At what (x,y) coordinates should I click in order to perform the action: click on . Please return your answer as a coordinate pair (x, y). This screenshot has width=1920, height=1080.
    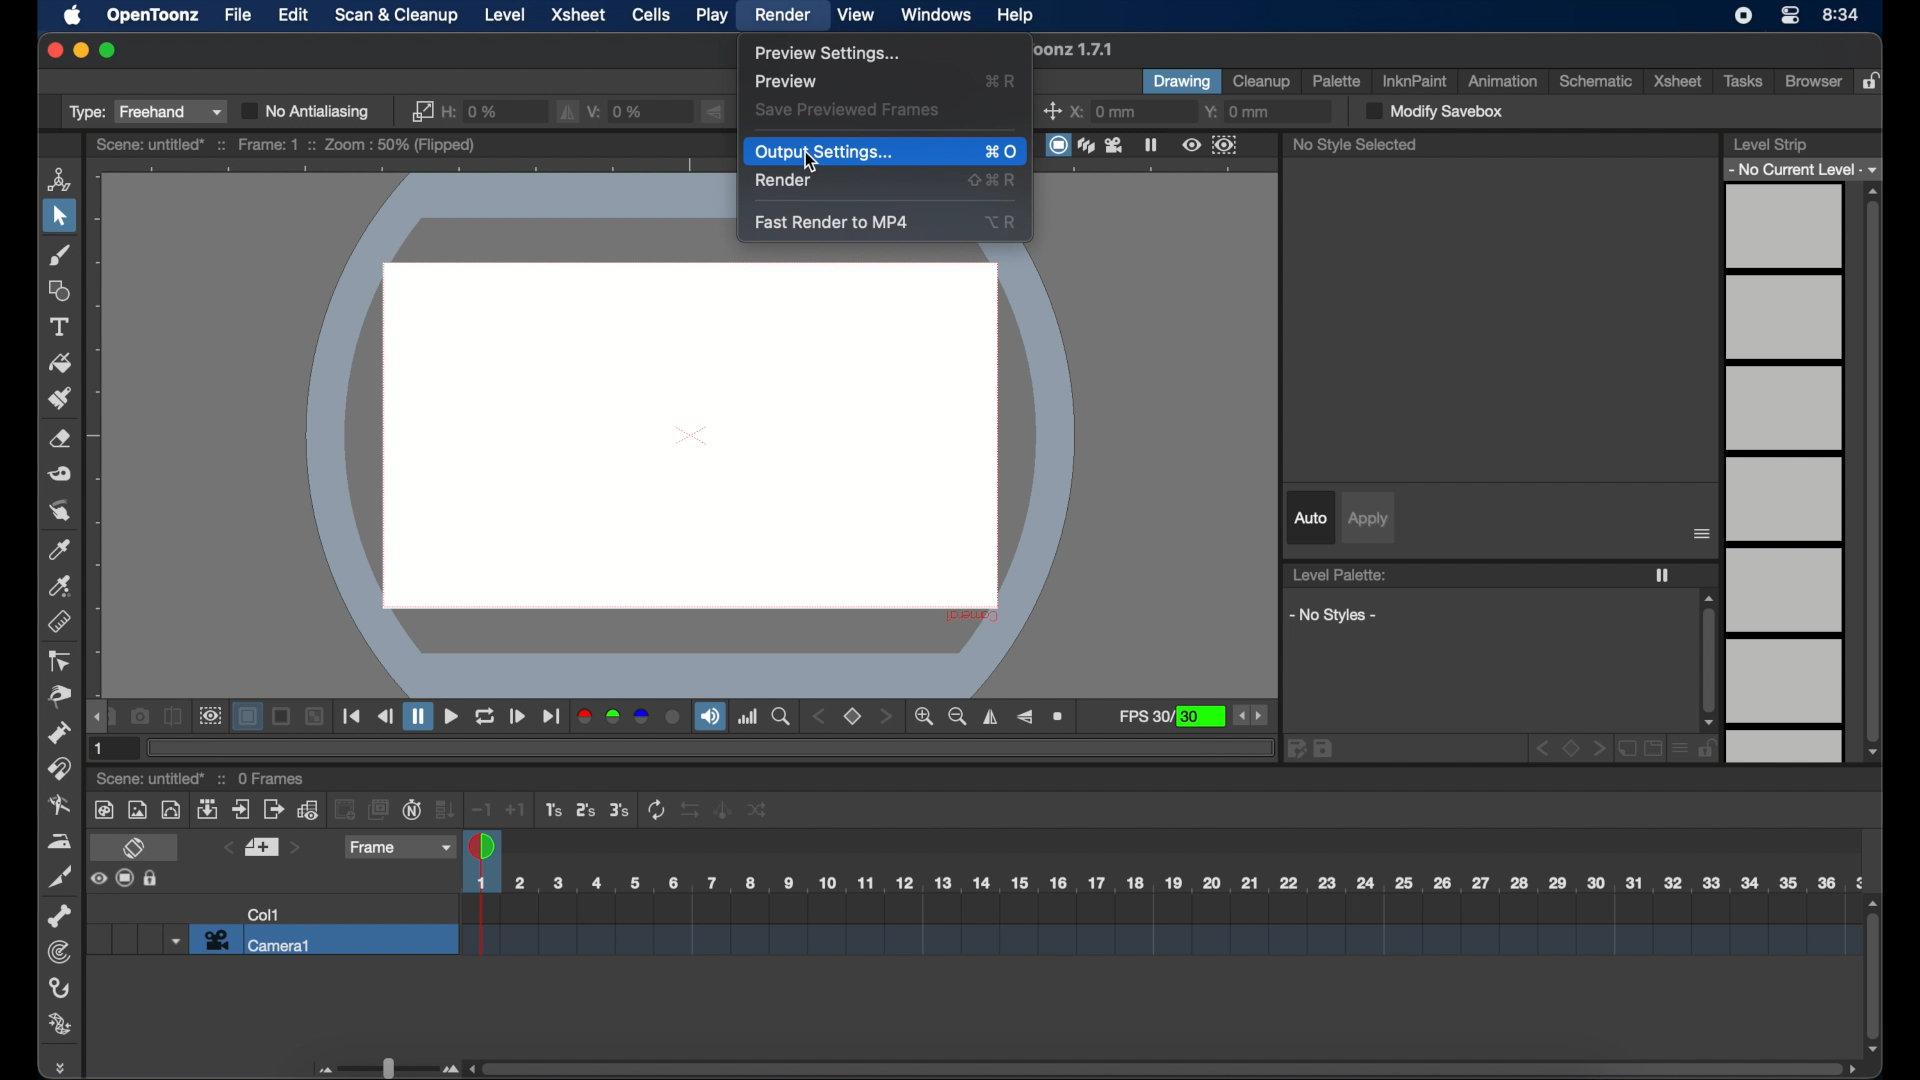
    Looking at the image, I should click on (485, 716).